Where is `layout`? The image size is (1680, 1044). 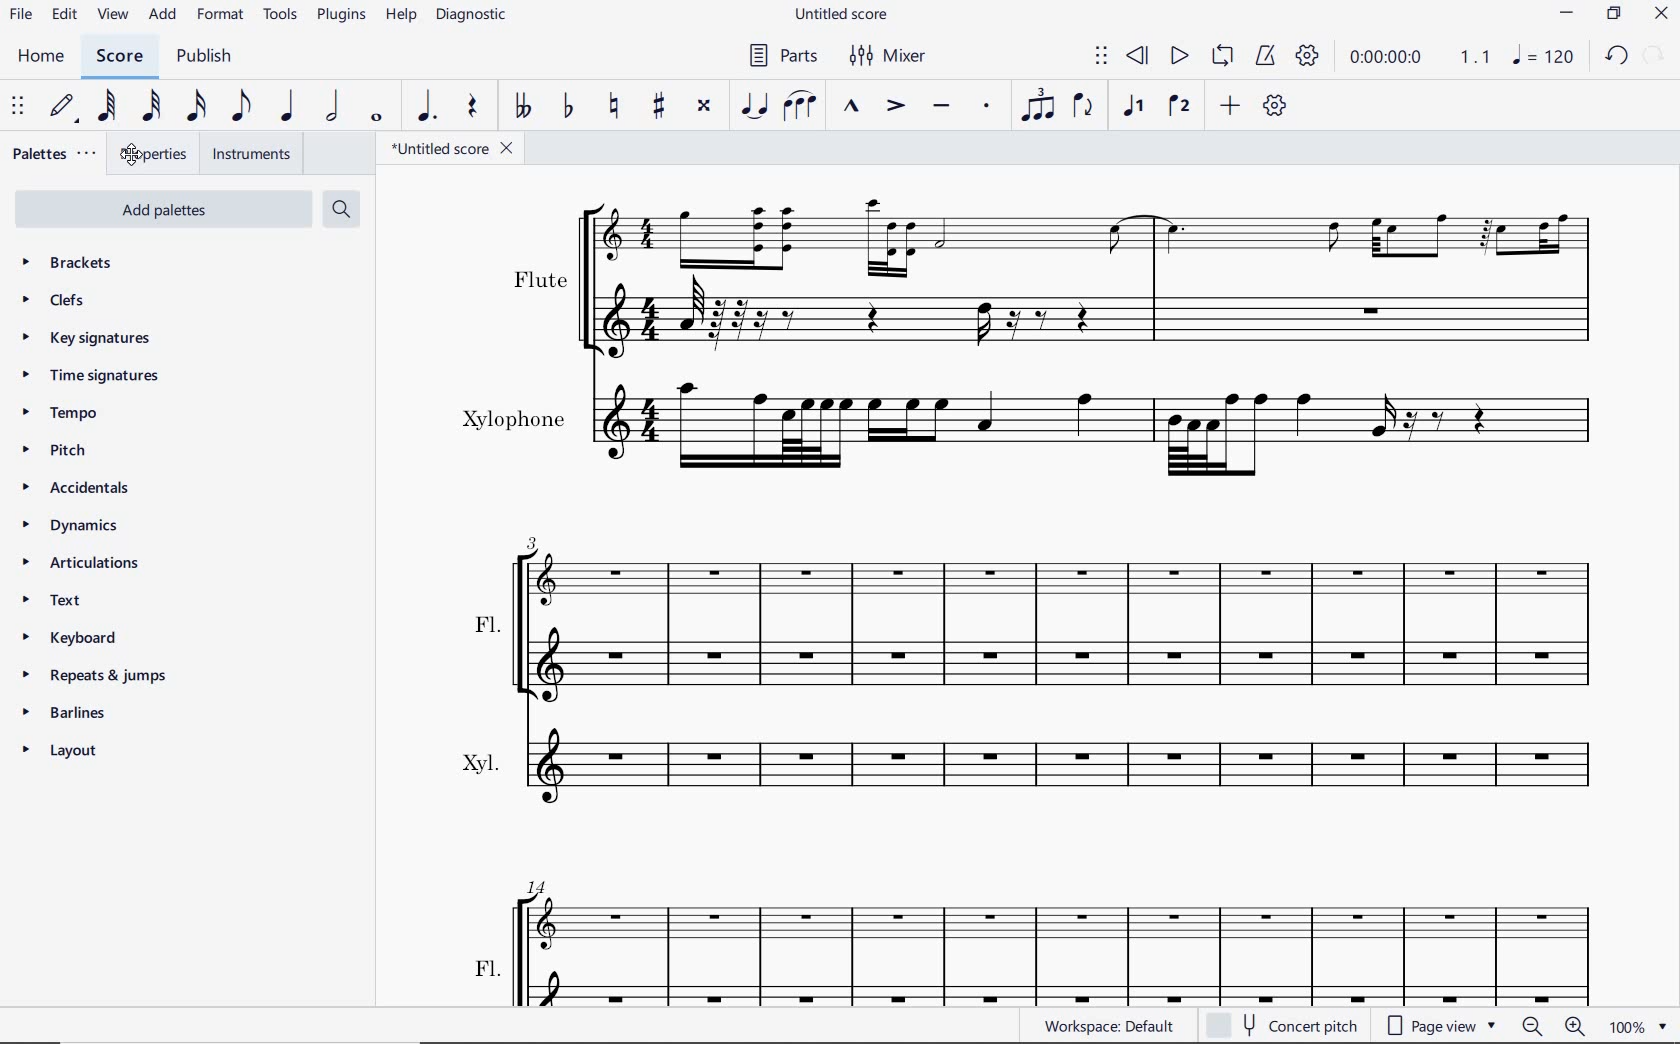
layout is located at coordinates (60, 749).